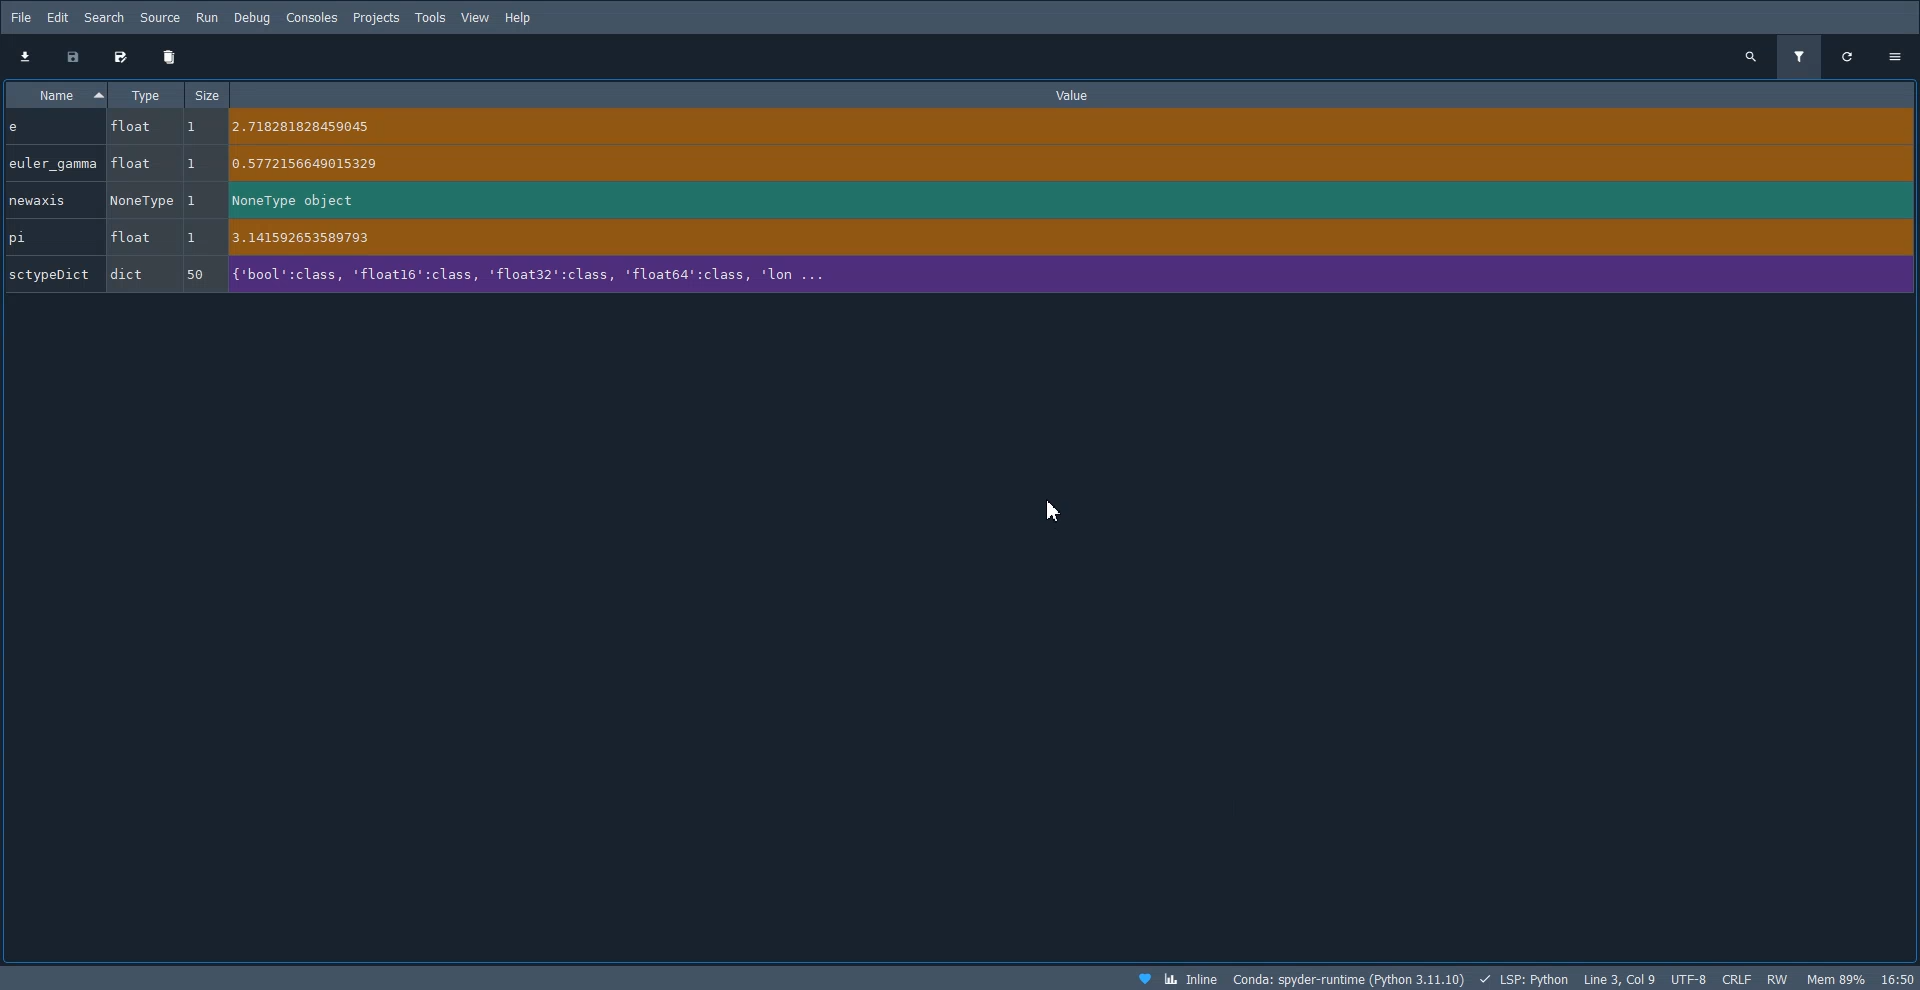  I want to click on Cursor , so click(1056, 513).